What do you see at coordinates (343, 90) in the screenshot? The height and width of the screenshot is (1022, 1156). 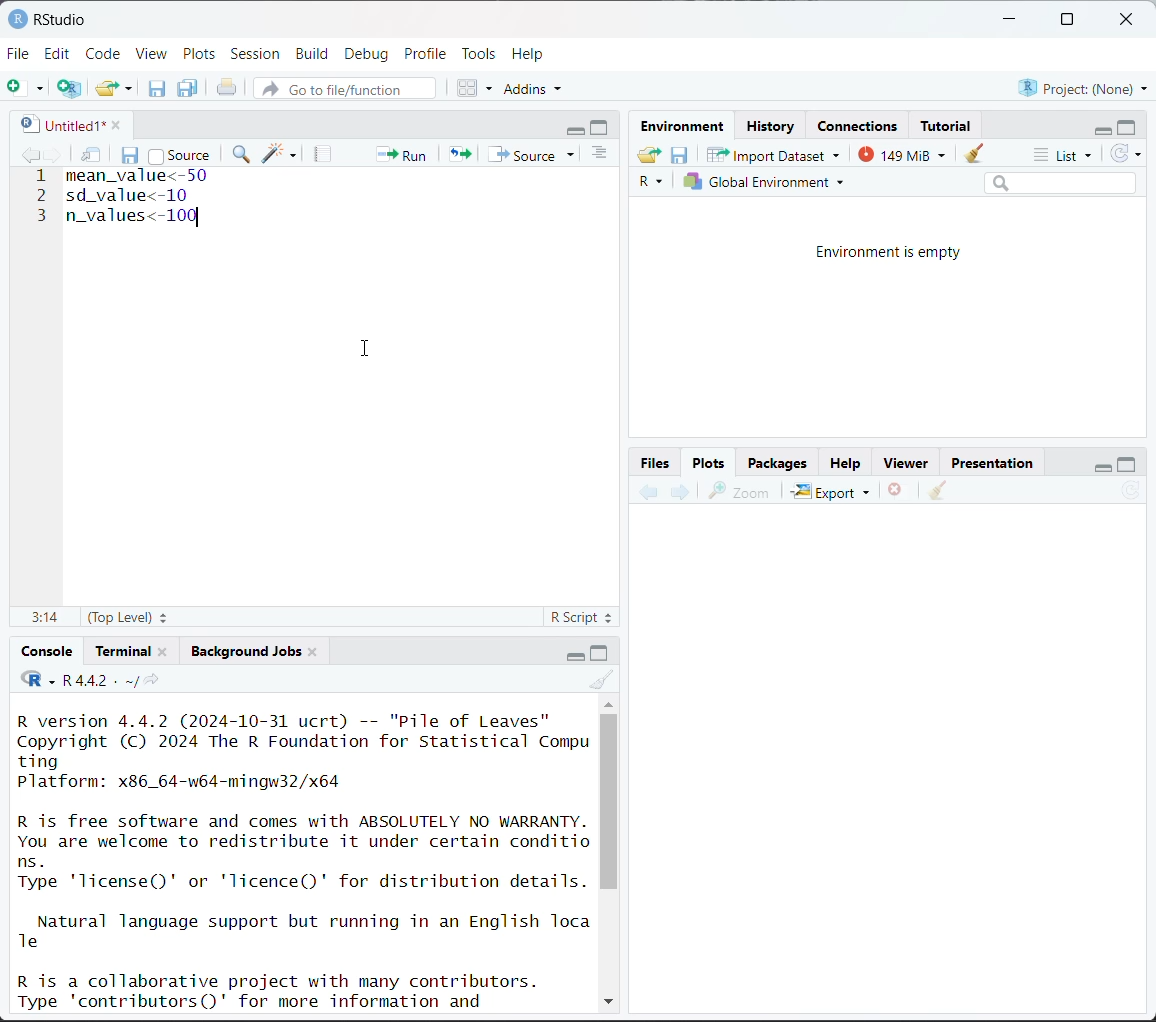 I see `go to file/function` at bounding box center [343, 90].